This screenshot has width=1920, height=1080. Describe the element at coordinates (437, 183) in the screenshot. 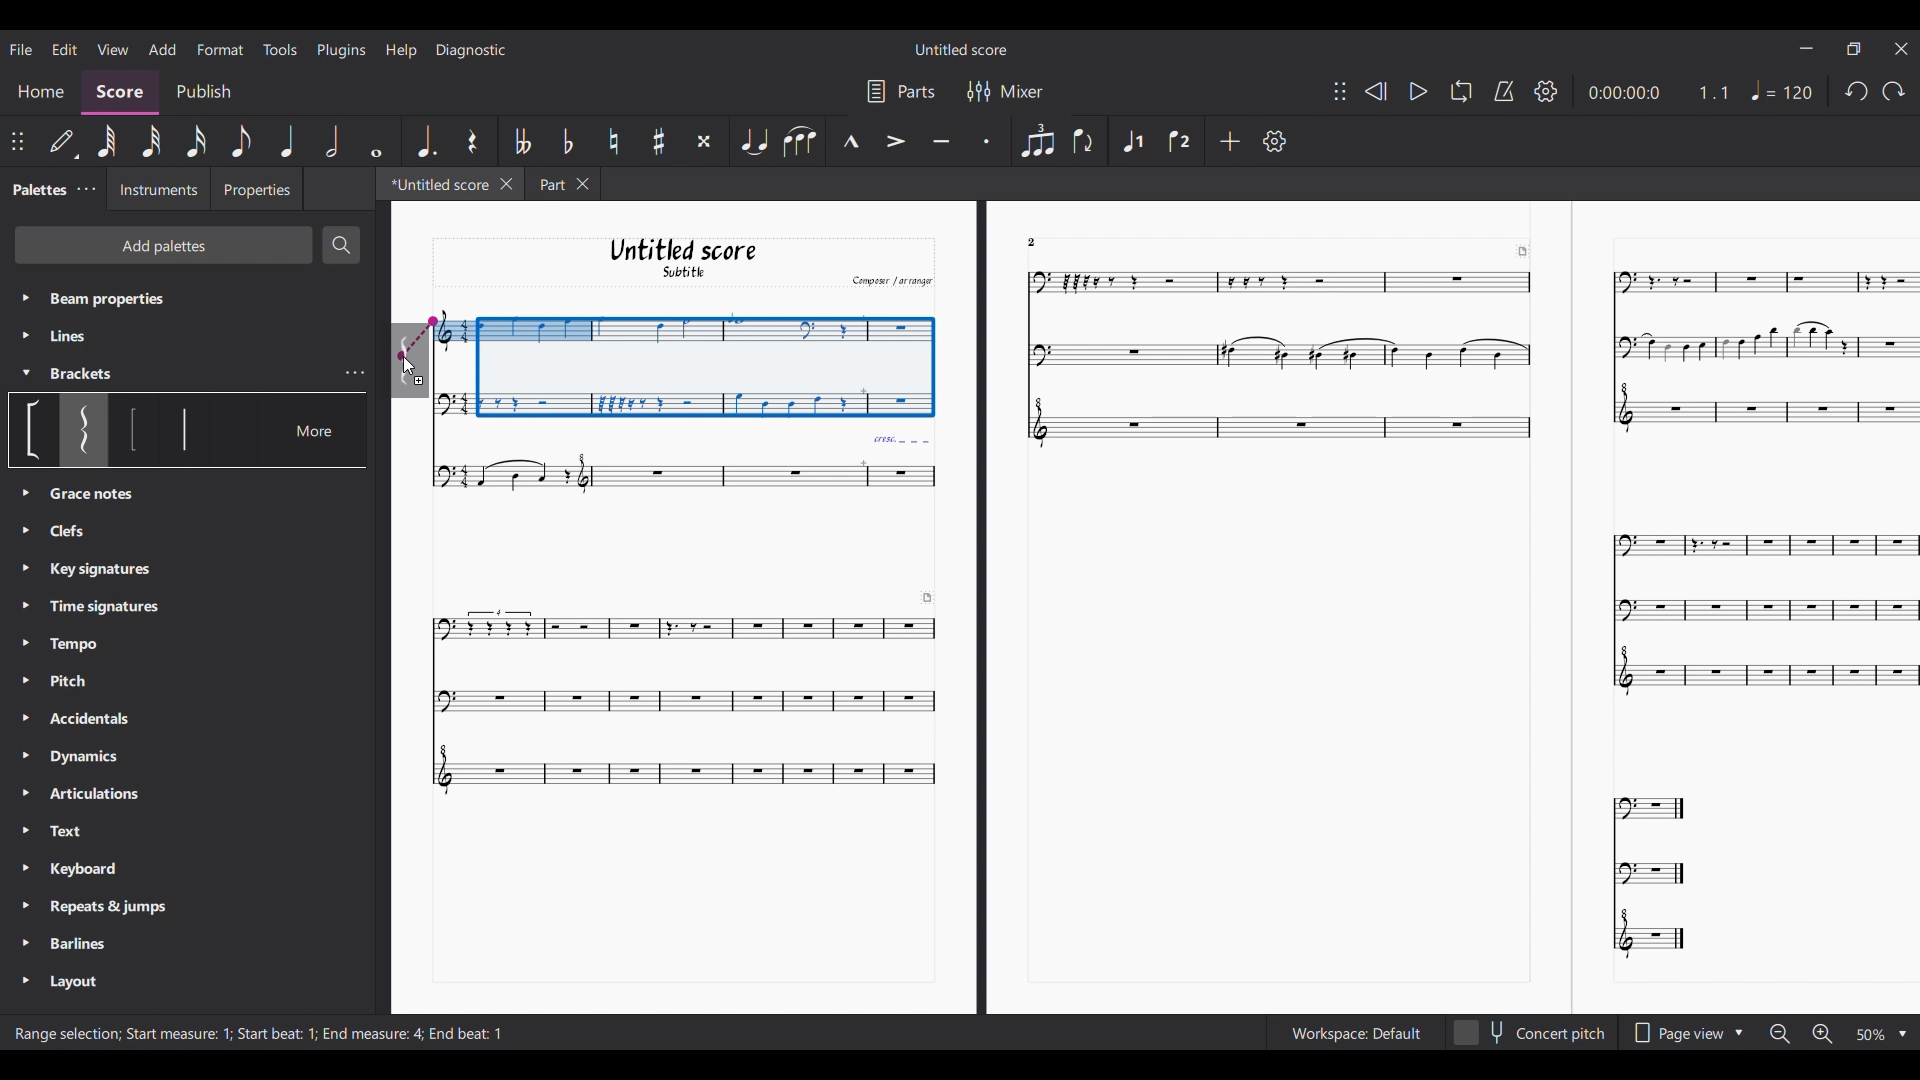

I see `Current tab` at that location.